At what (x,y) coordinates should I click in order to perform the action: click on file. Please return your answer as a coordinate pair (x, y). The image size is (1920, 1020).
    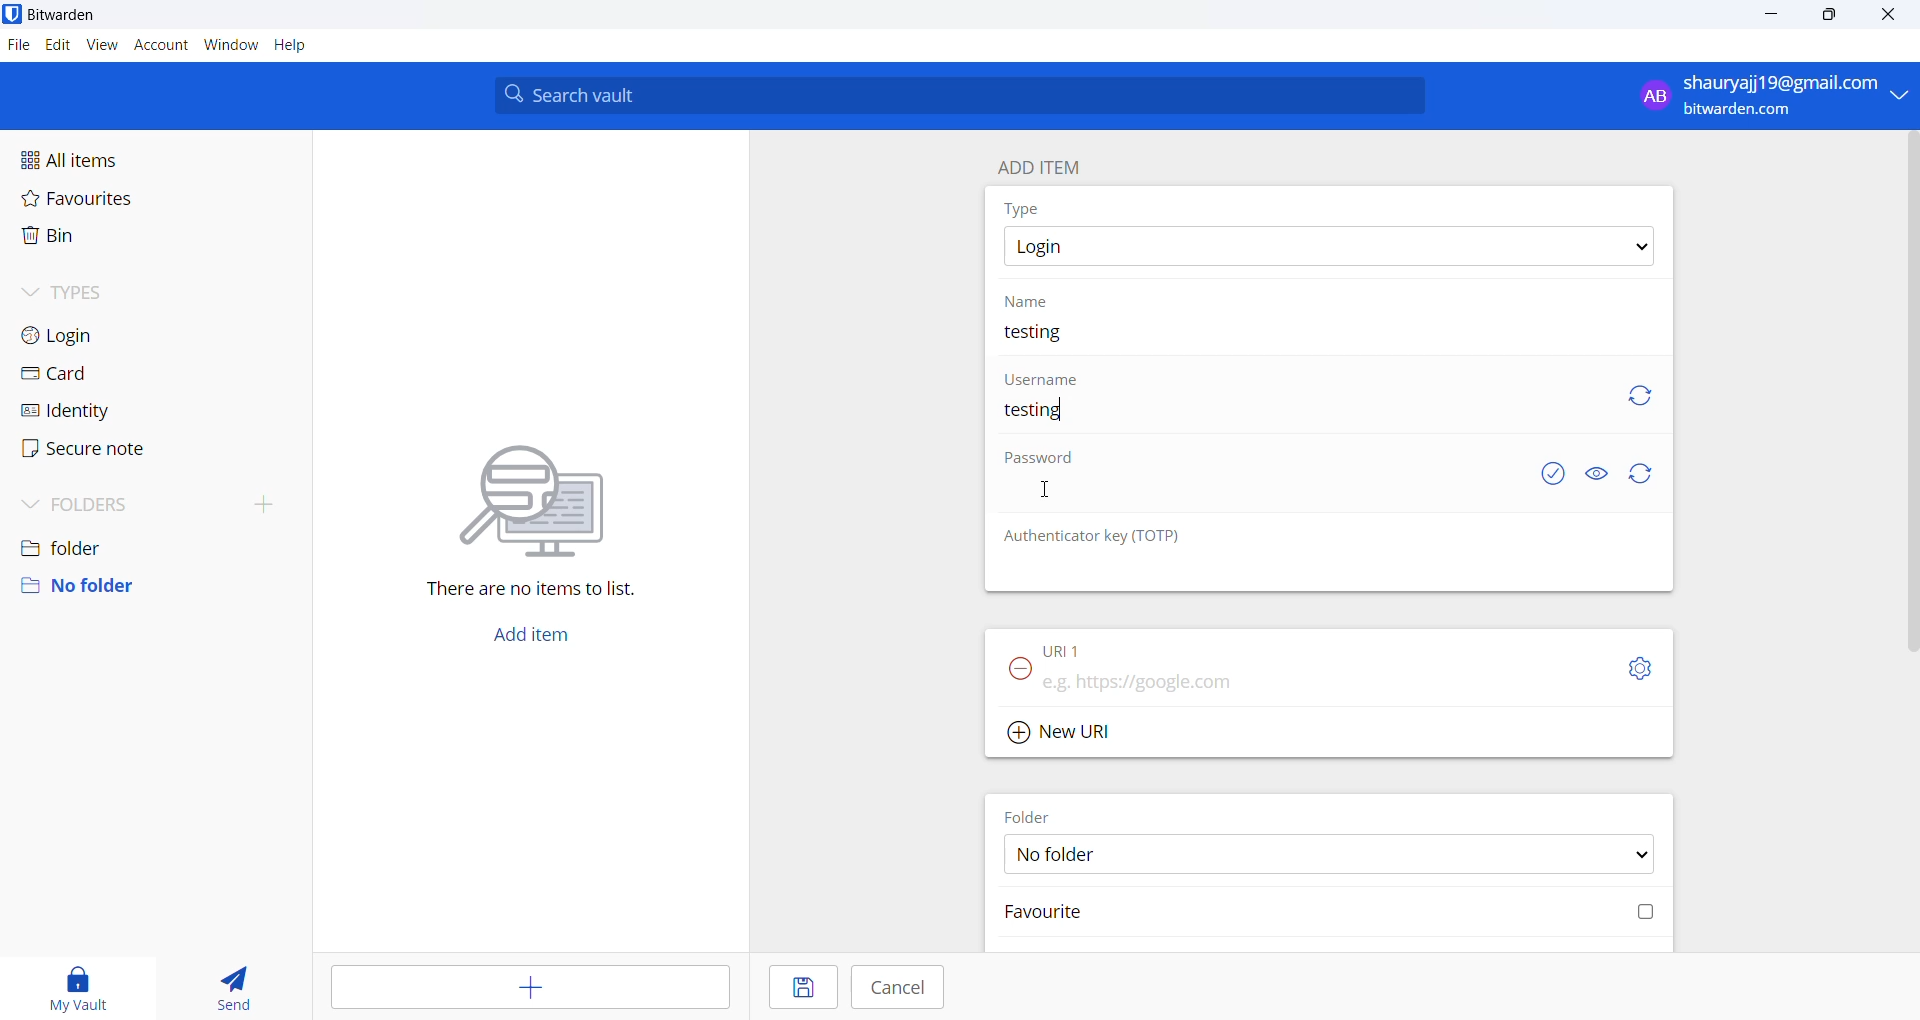
    Looking at the image, I should click on (17, 47).